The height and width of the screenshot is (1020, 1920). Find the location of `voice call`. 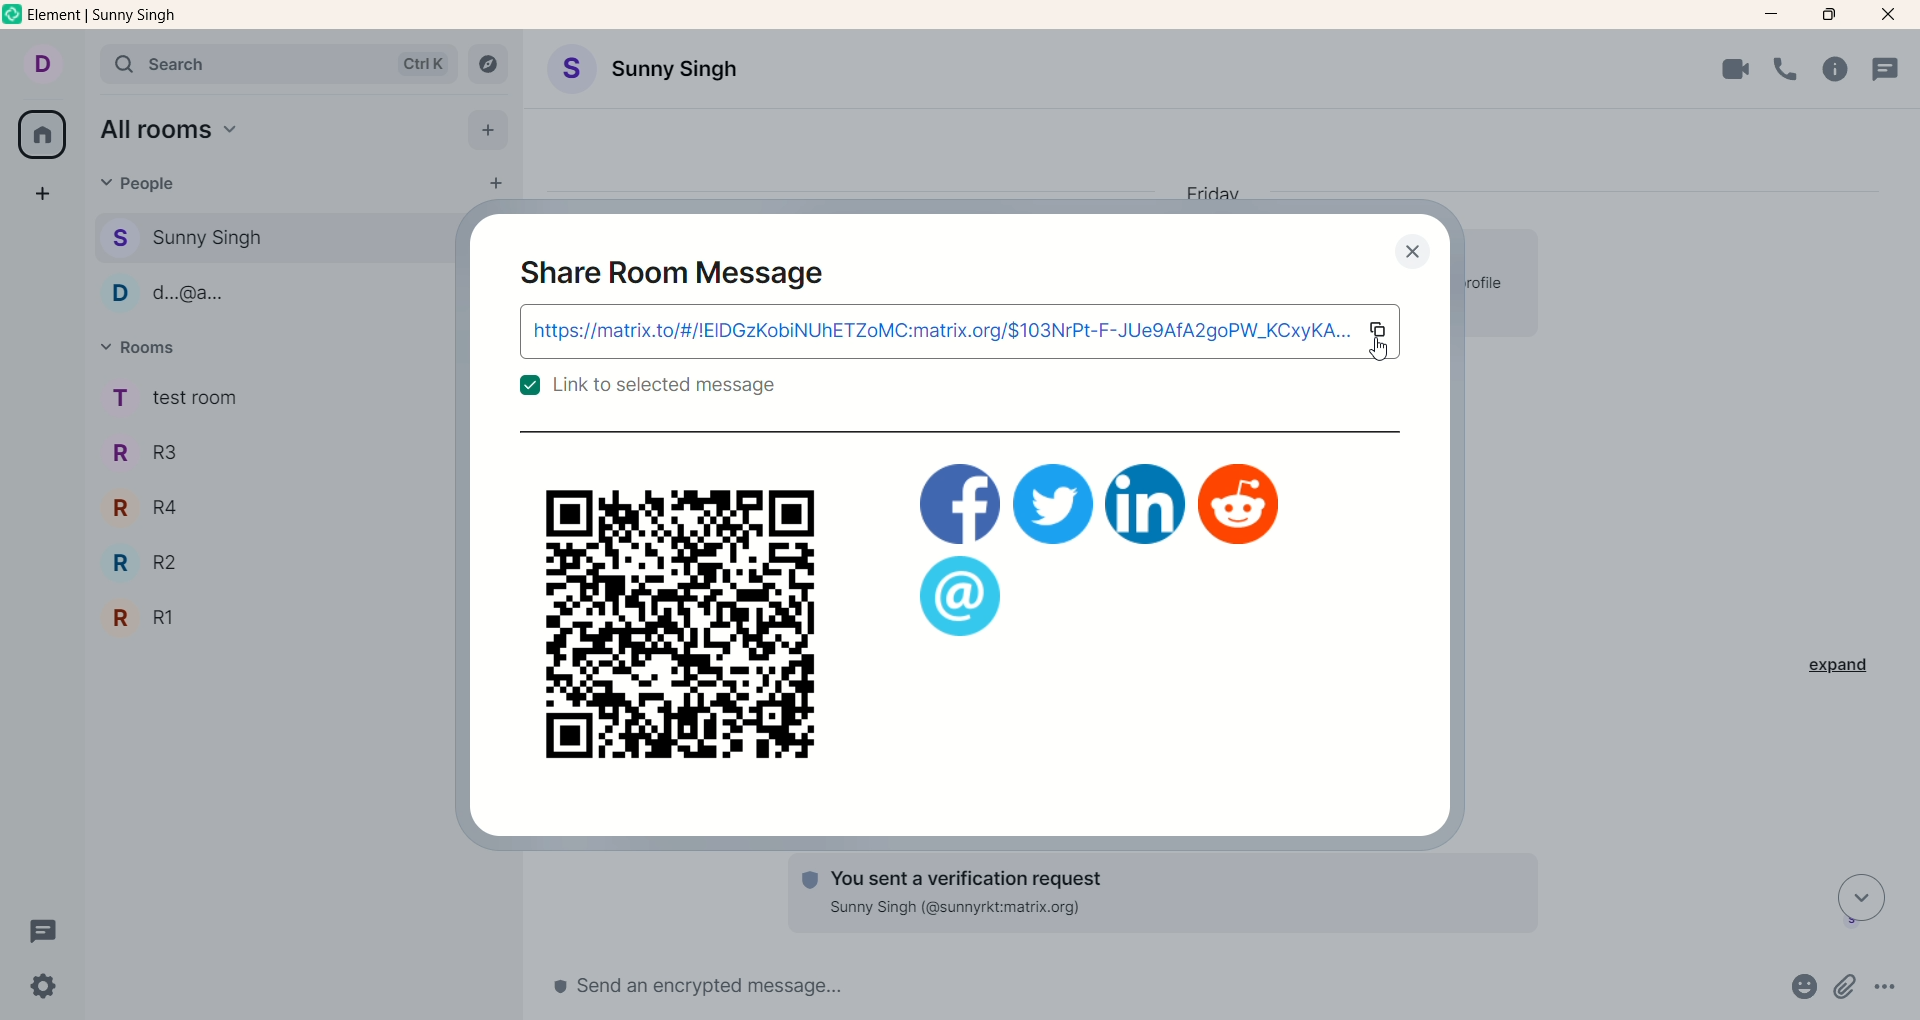

voice call is located at coordinates (1790, 71).